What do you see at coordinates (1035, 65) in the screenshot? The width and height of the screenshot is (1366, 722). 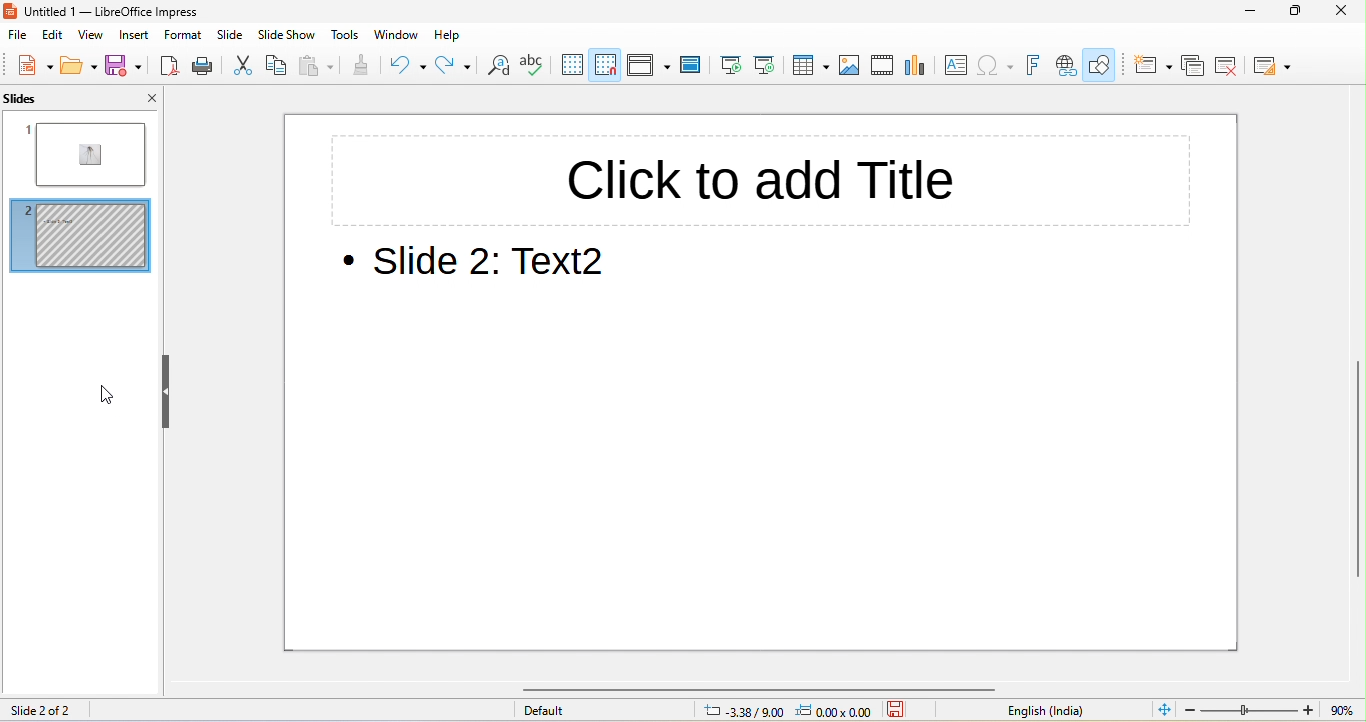 I see `fontwork text` at bounding box center [1035, 65].